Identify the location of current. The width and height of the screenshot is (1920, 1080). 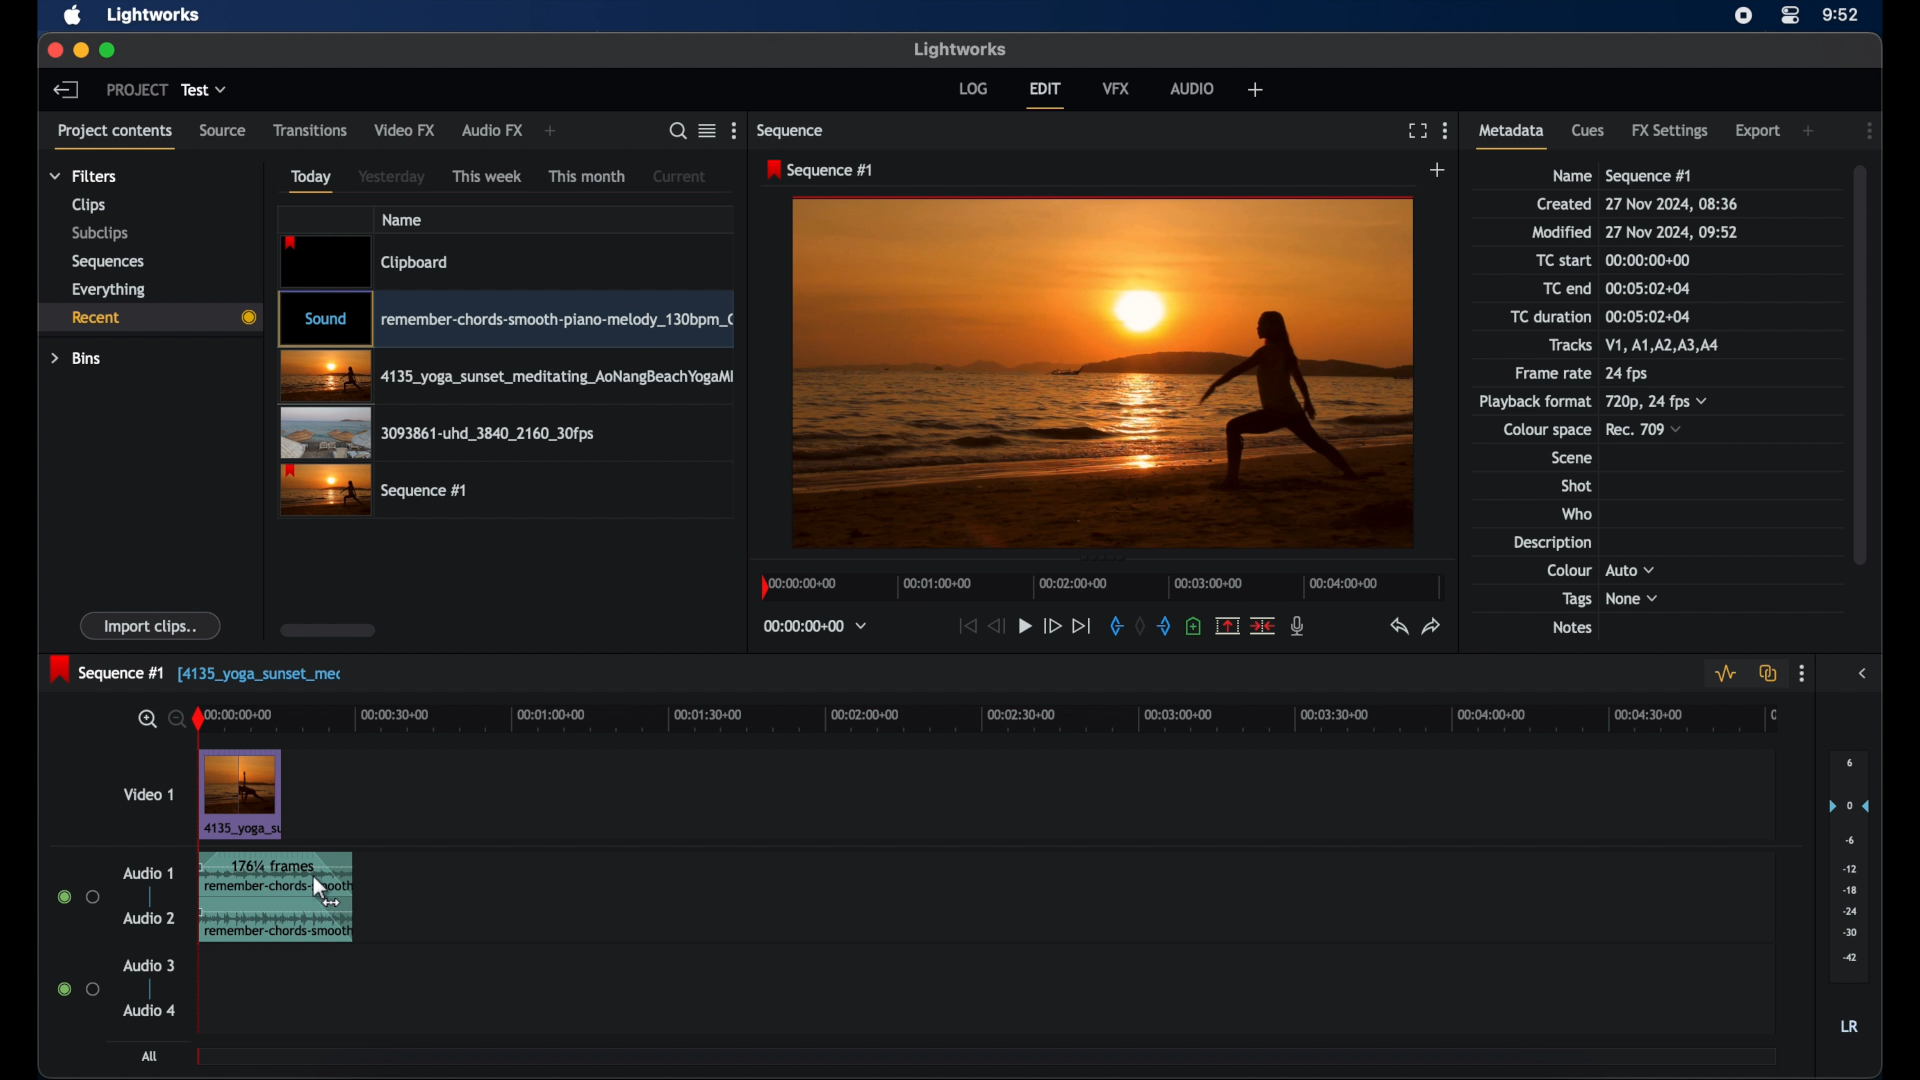
(682, 175).